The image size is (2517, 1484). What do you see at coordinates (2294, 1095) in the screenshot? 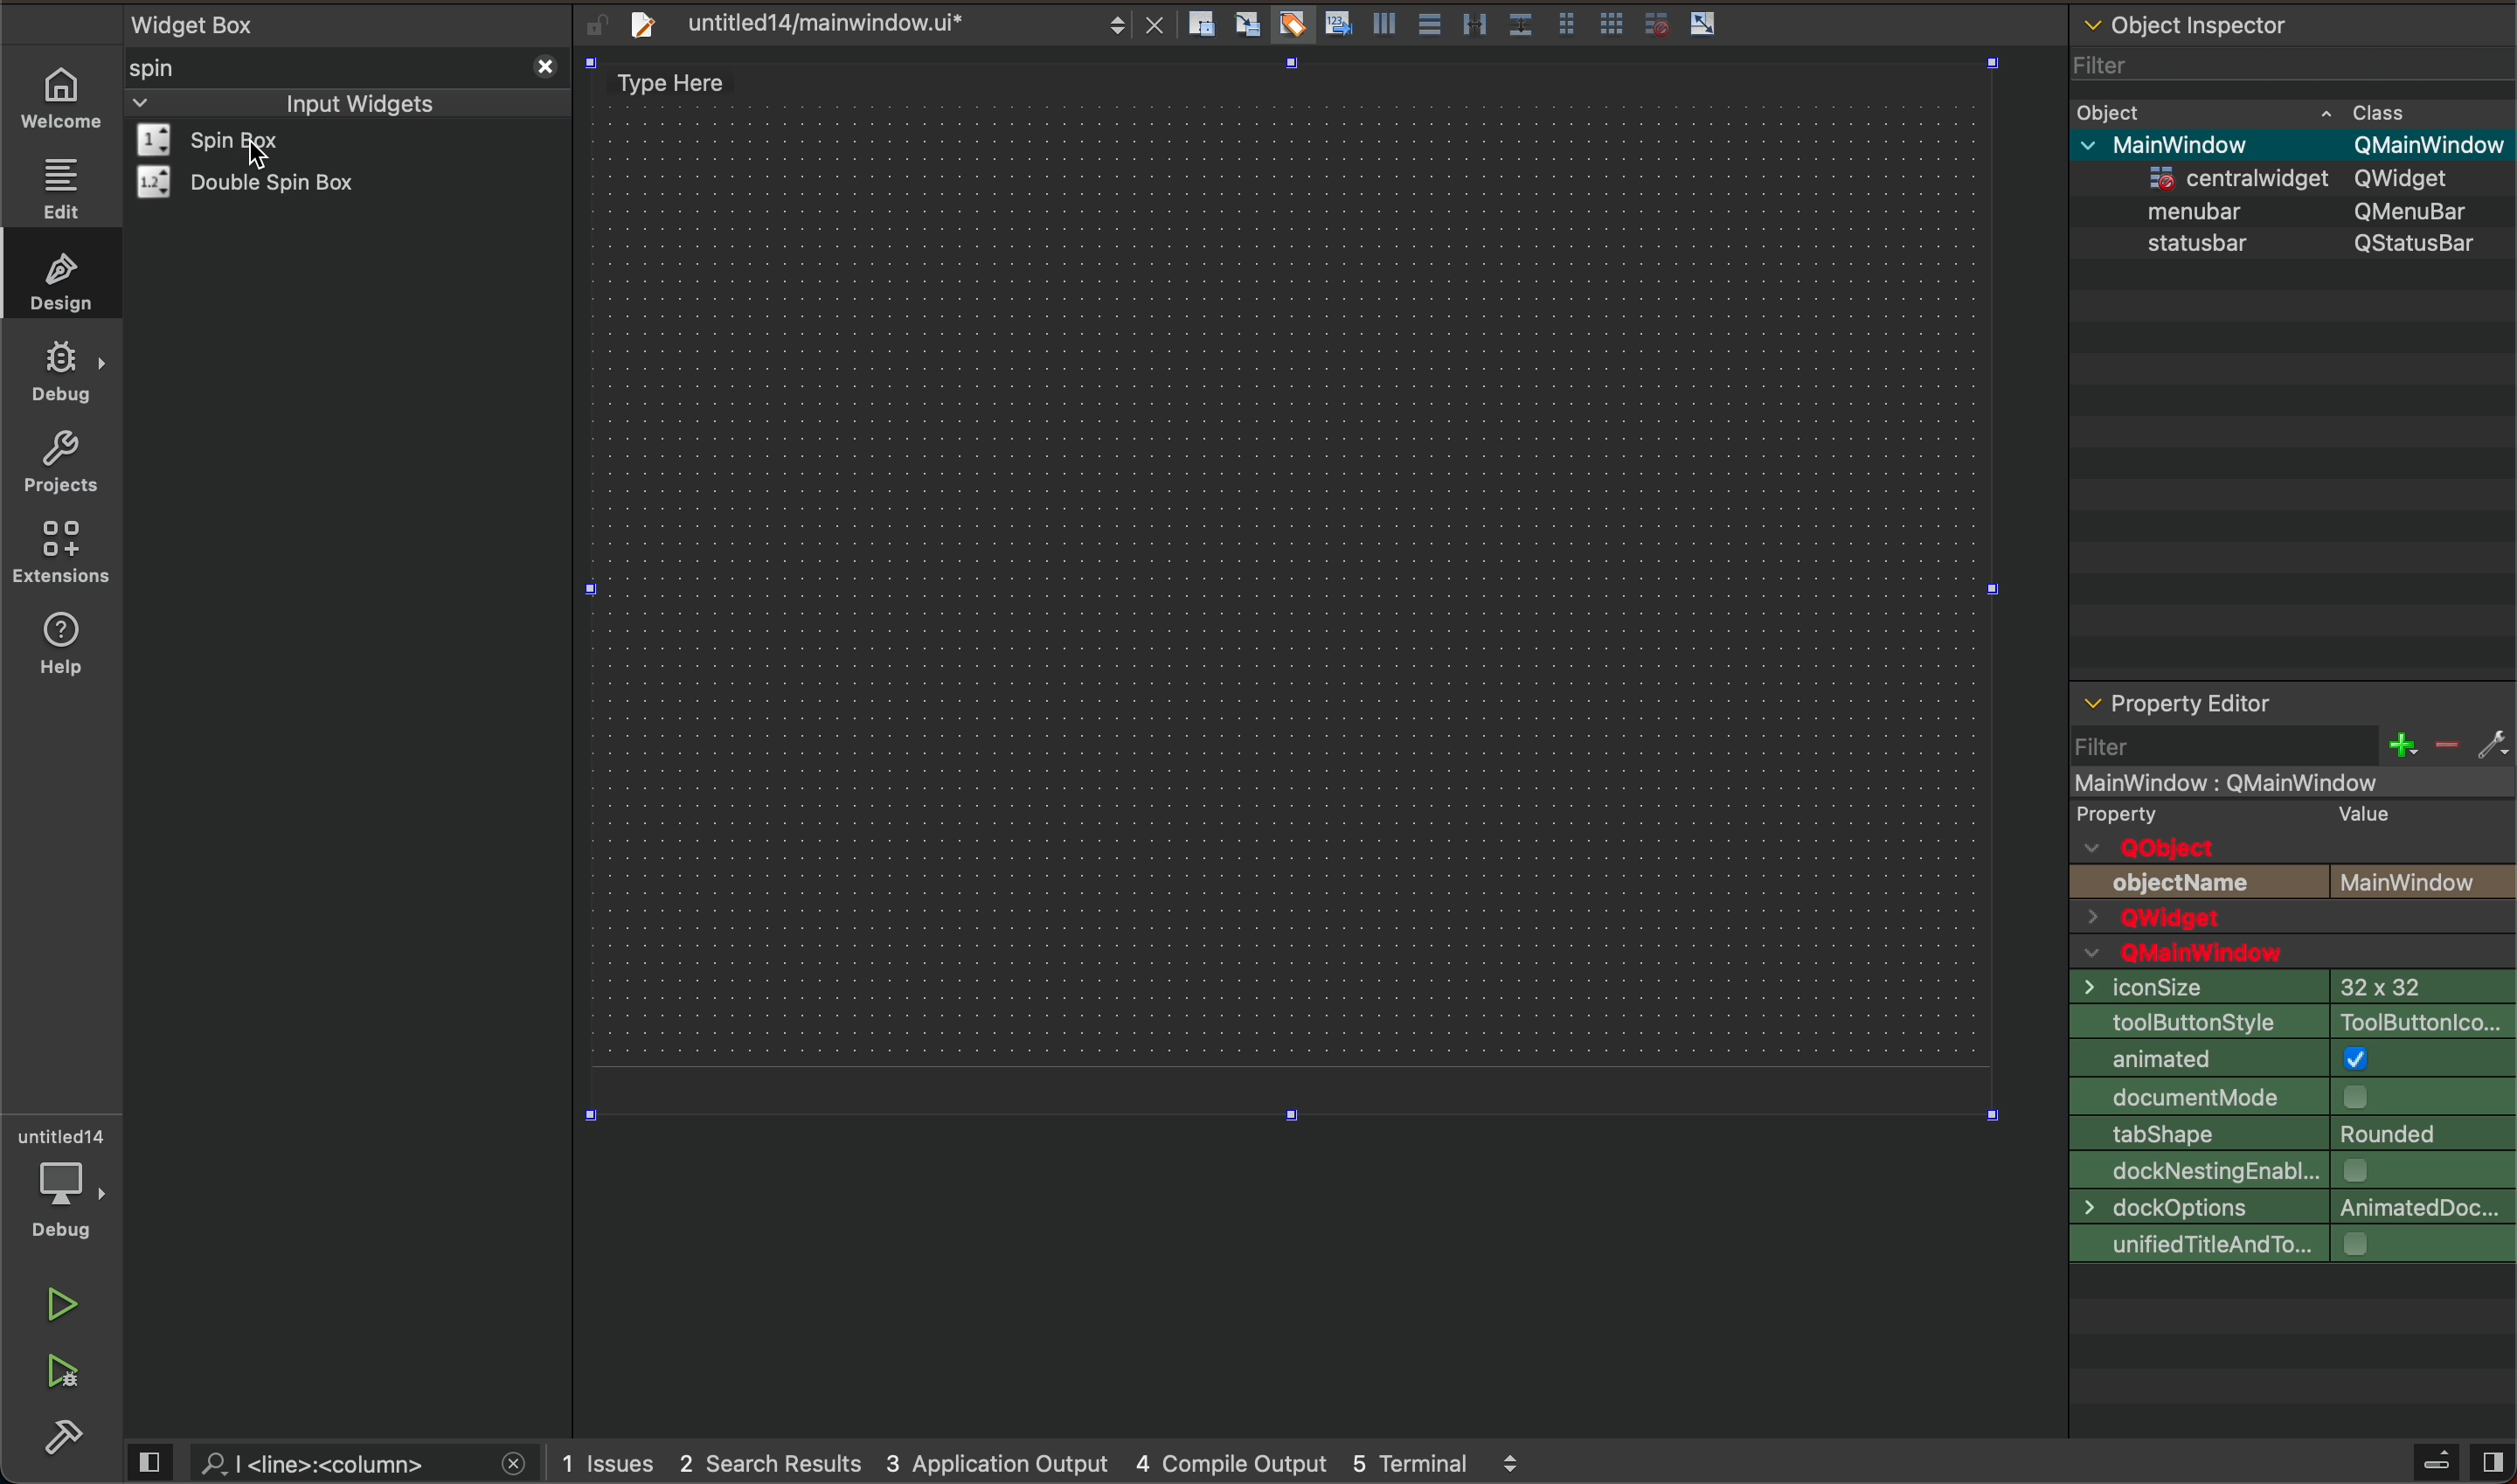
I see `document mode` at bounding box center [2294, 1095].